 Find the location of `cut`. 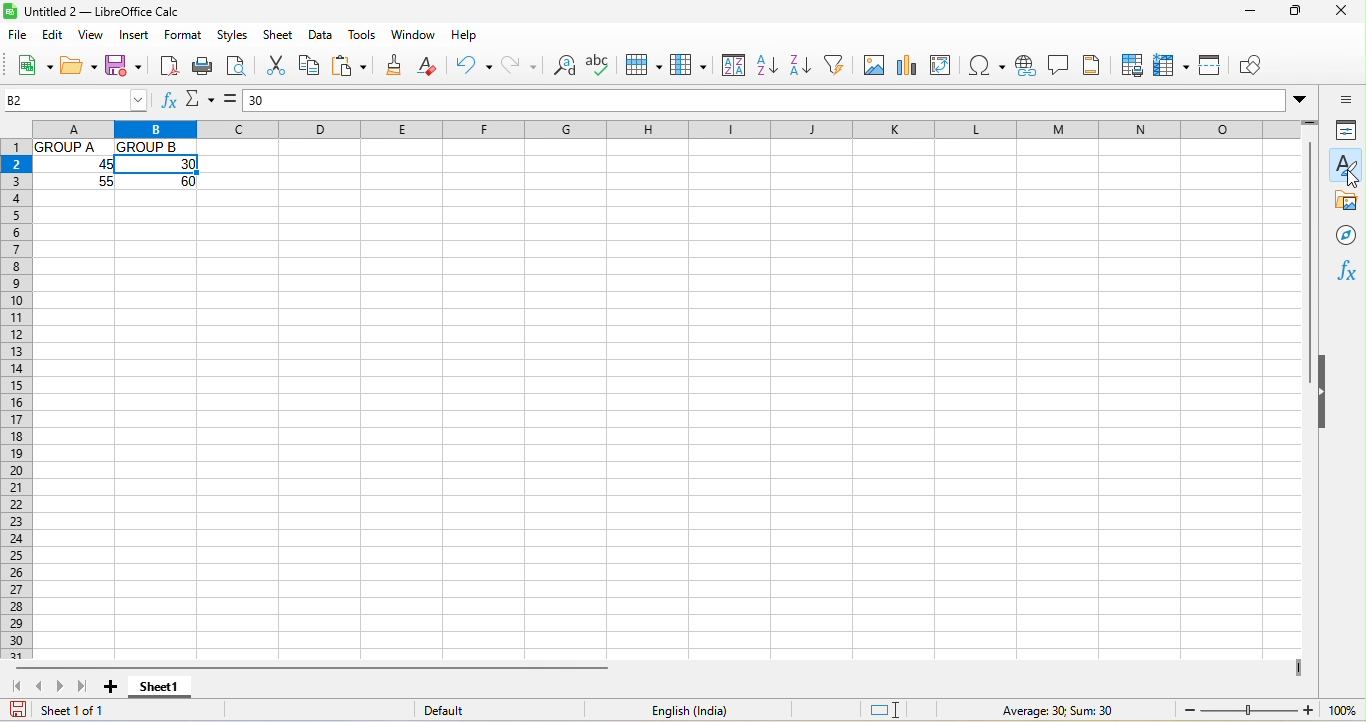

cut is located at coordinates (274, 68).